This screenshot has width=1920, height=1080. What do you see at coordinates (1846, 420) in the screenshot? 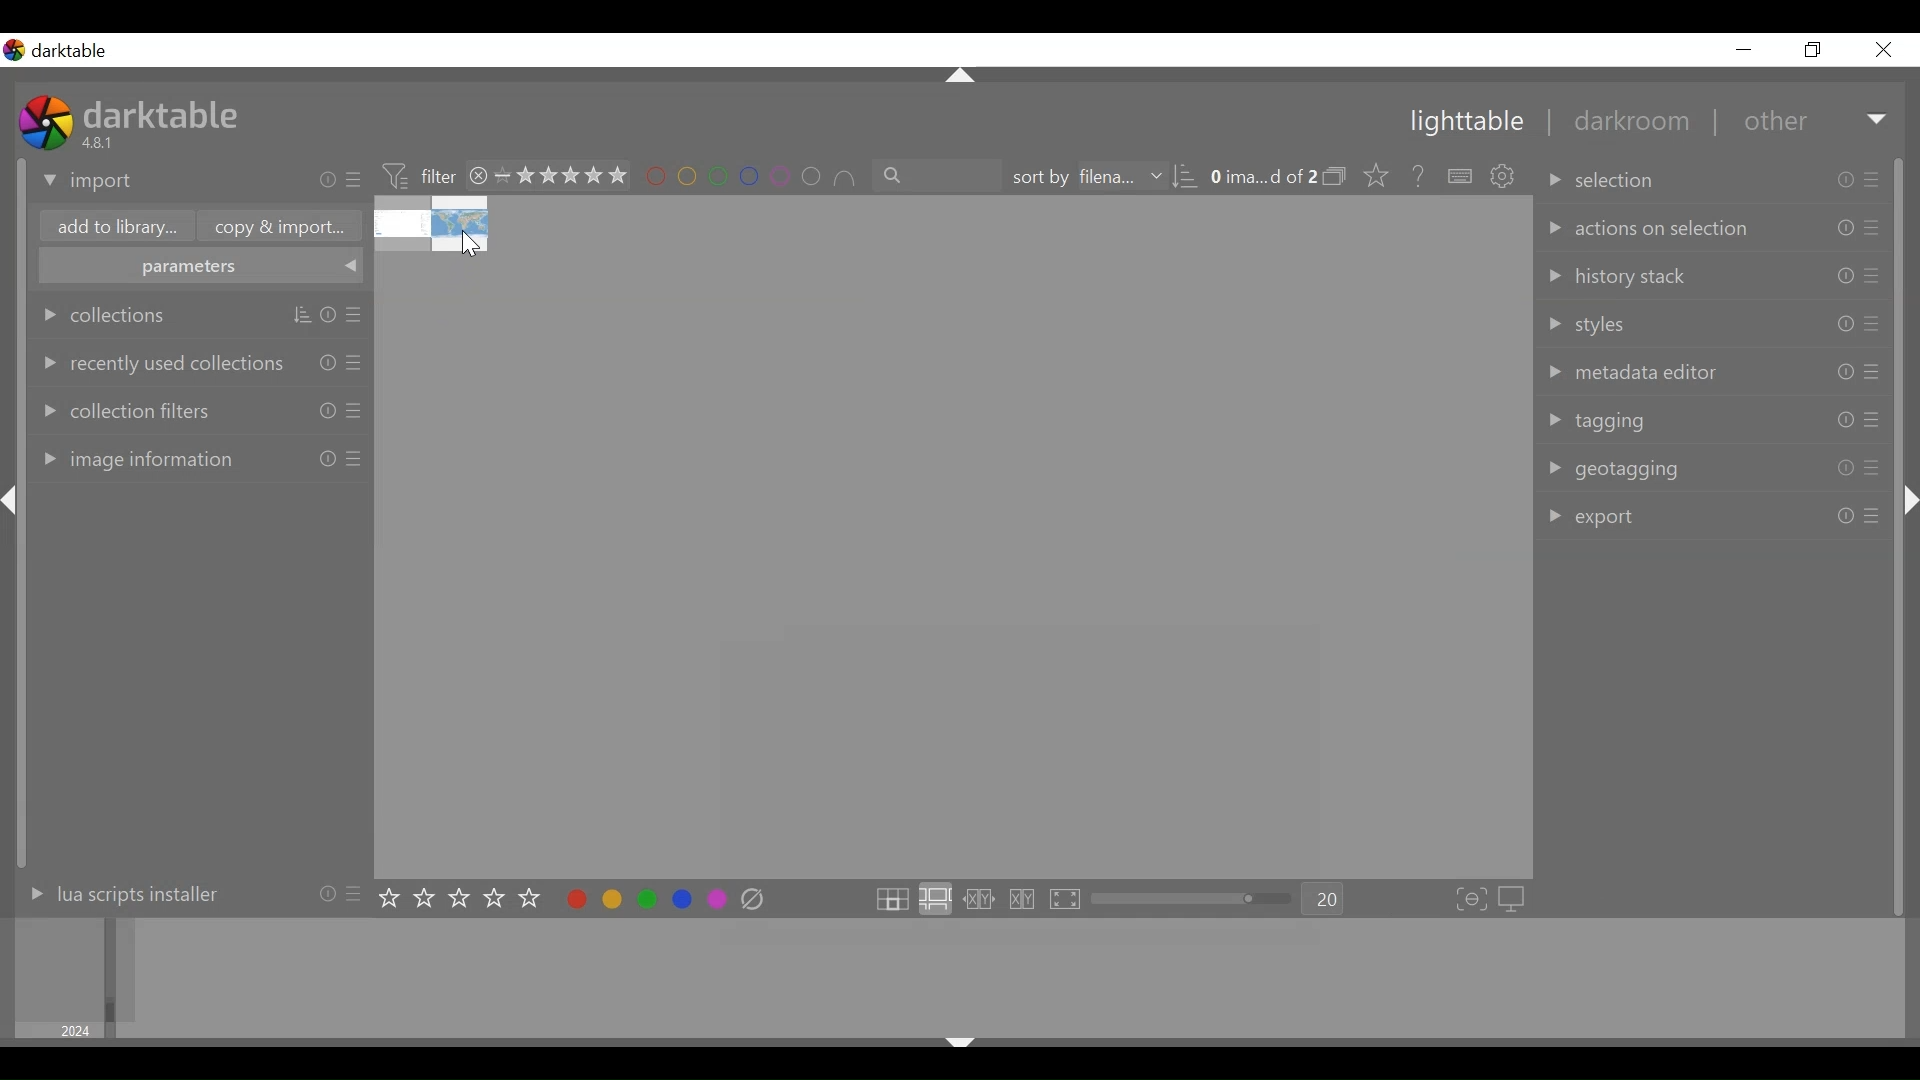
I see `` at bounding box center [1846, 420].